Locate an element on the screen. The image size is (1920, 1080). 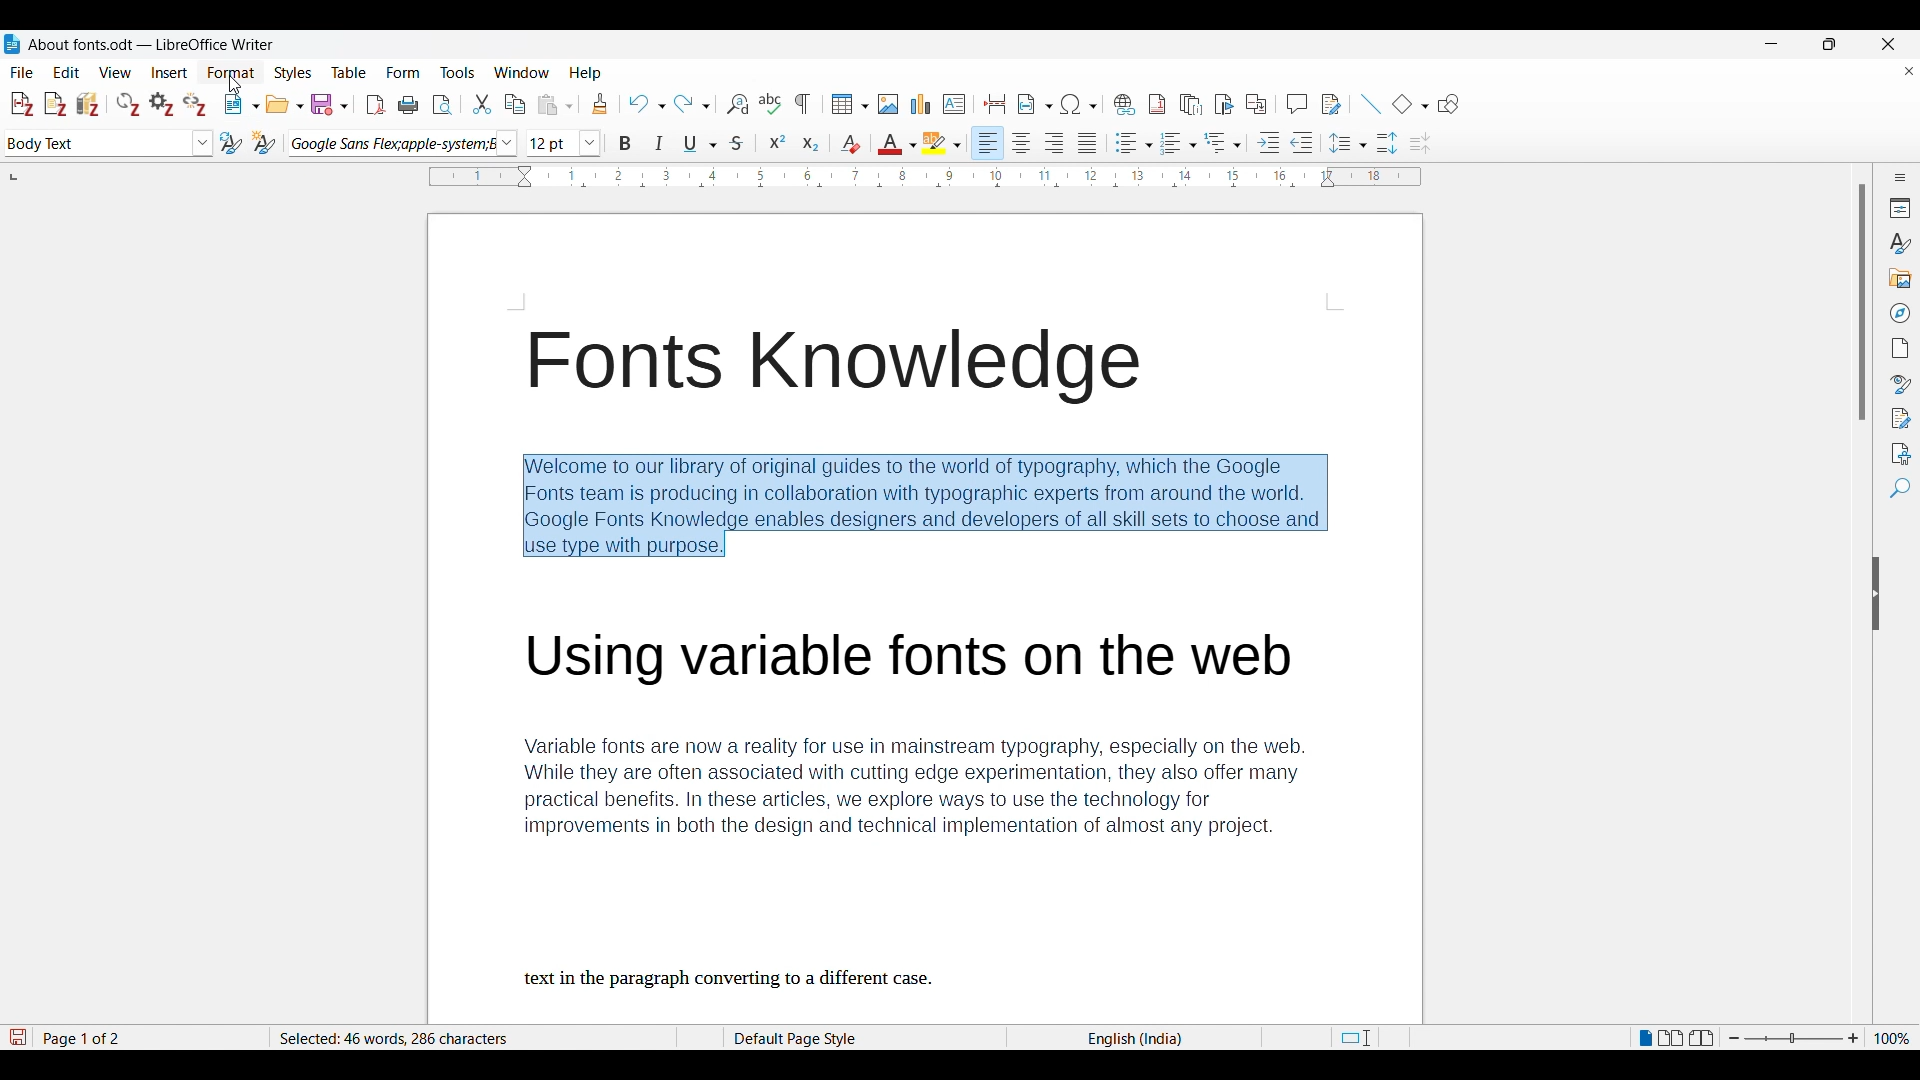
Decrease paragraph spacing is located at coordinates (1421, 144).